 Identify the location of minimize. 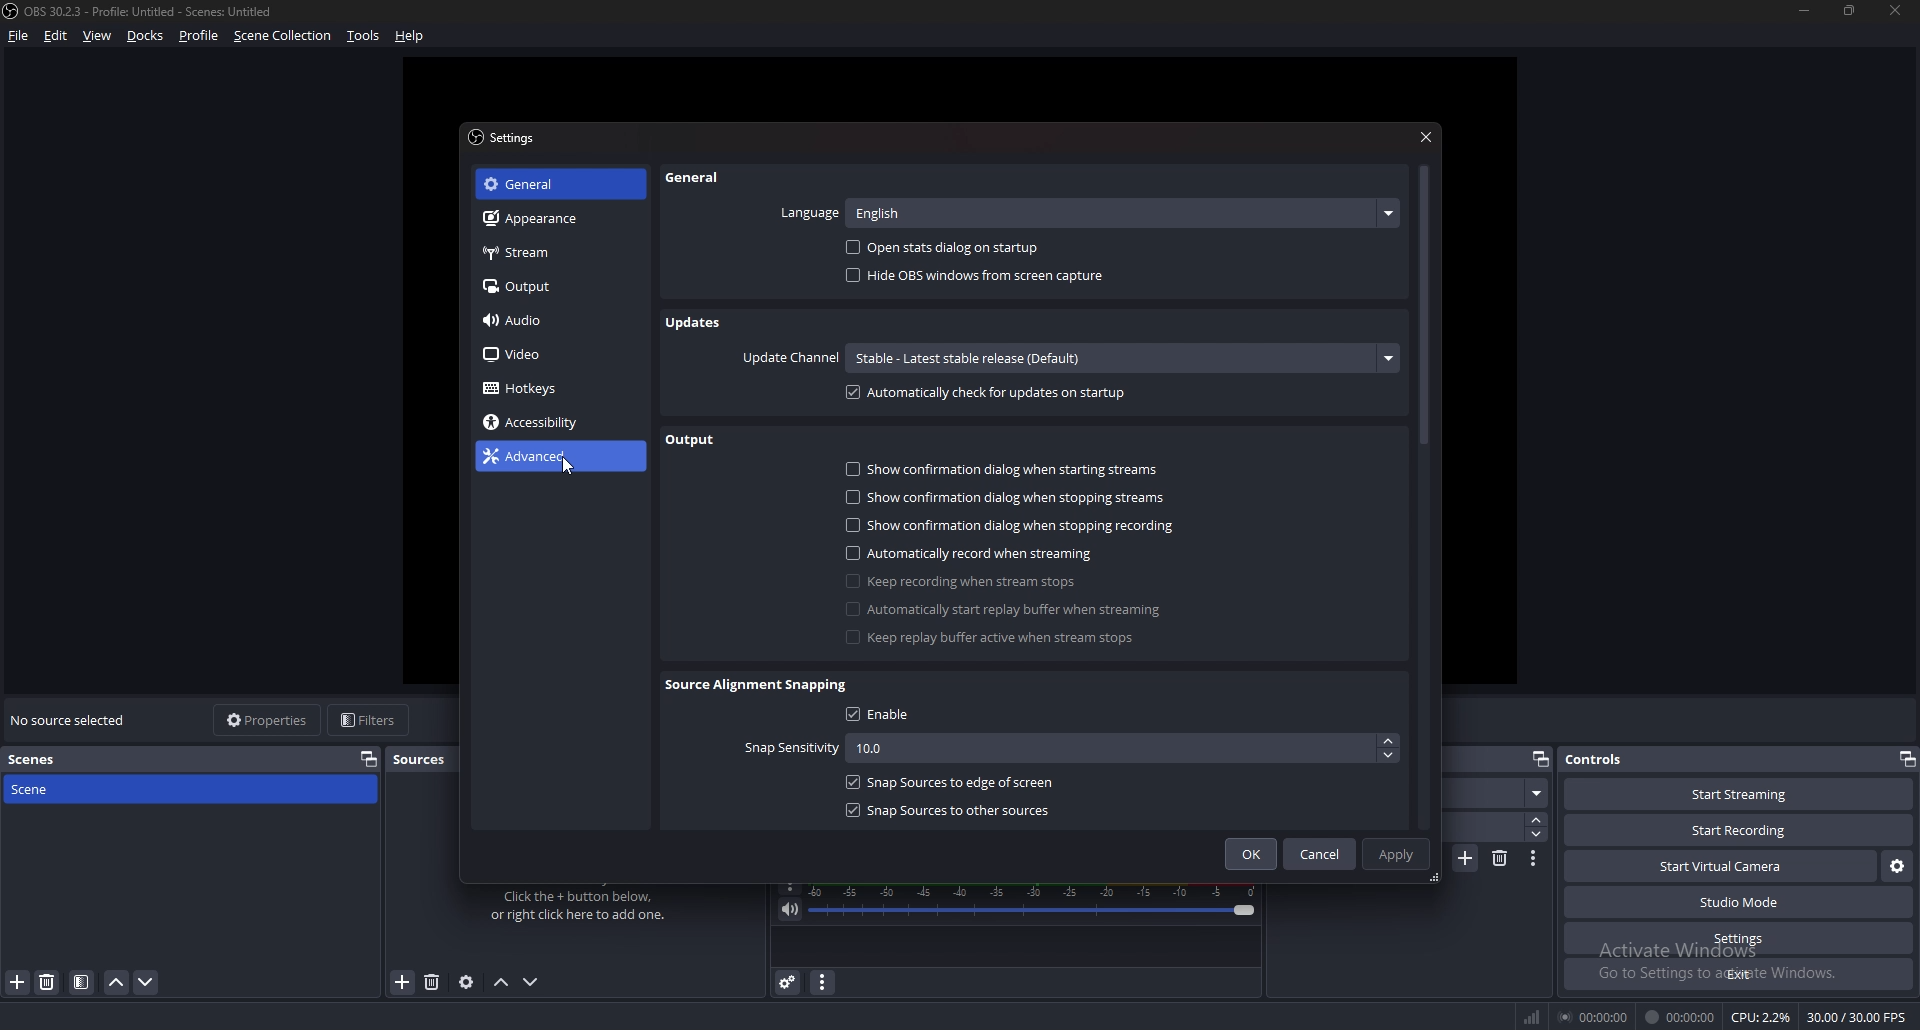
(1804, 9).